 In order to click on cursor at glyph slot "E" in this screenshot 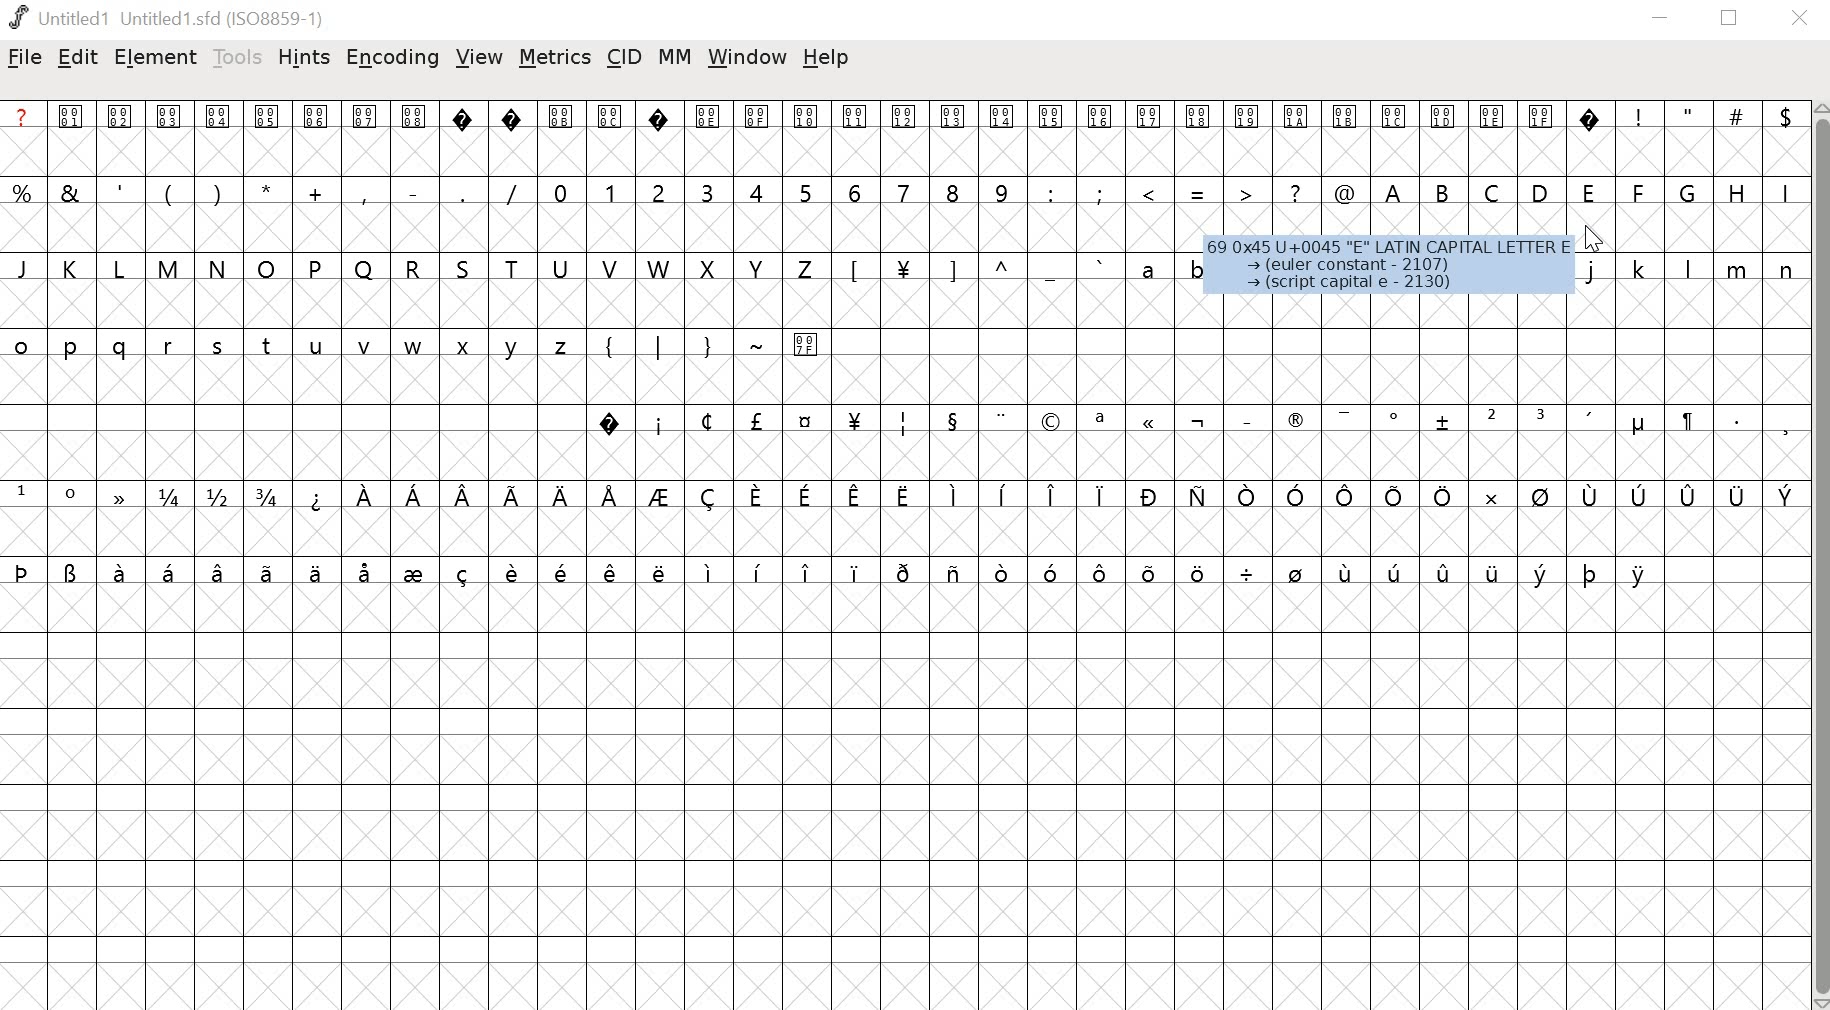, I will do `click(1609, 240)`.